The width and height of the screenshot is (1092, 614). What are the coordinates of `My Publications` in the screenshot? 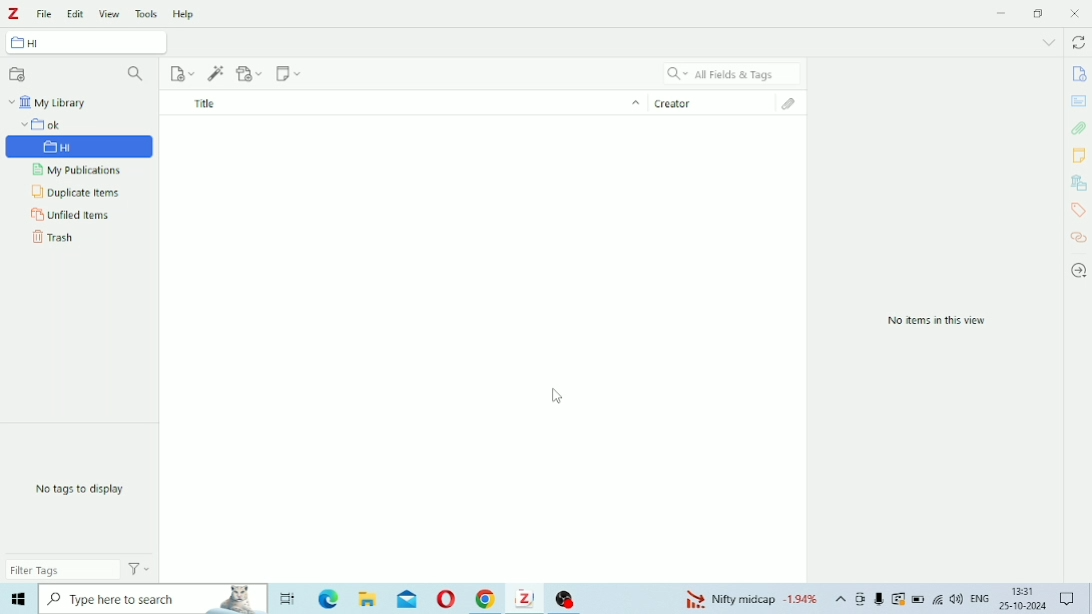 It's located at (85, 171).